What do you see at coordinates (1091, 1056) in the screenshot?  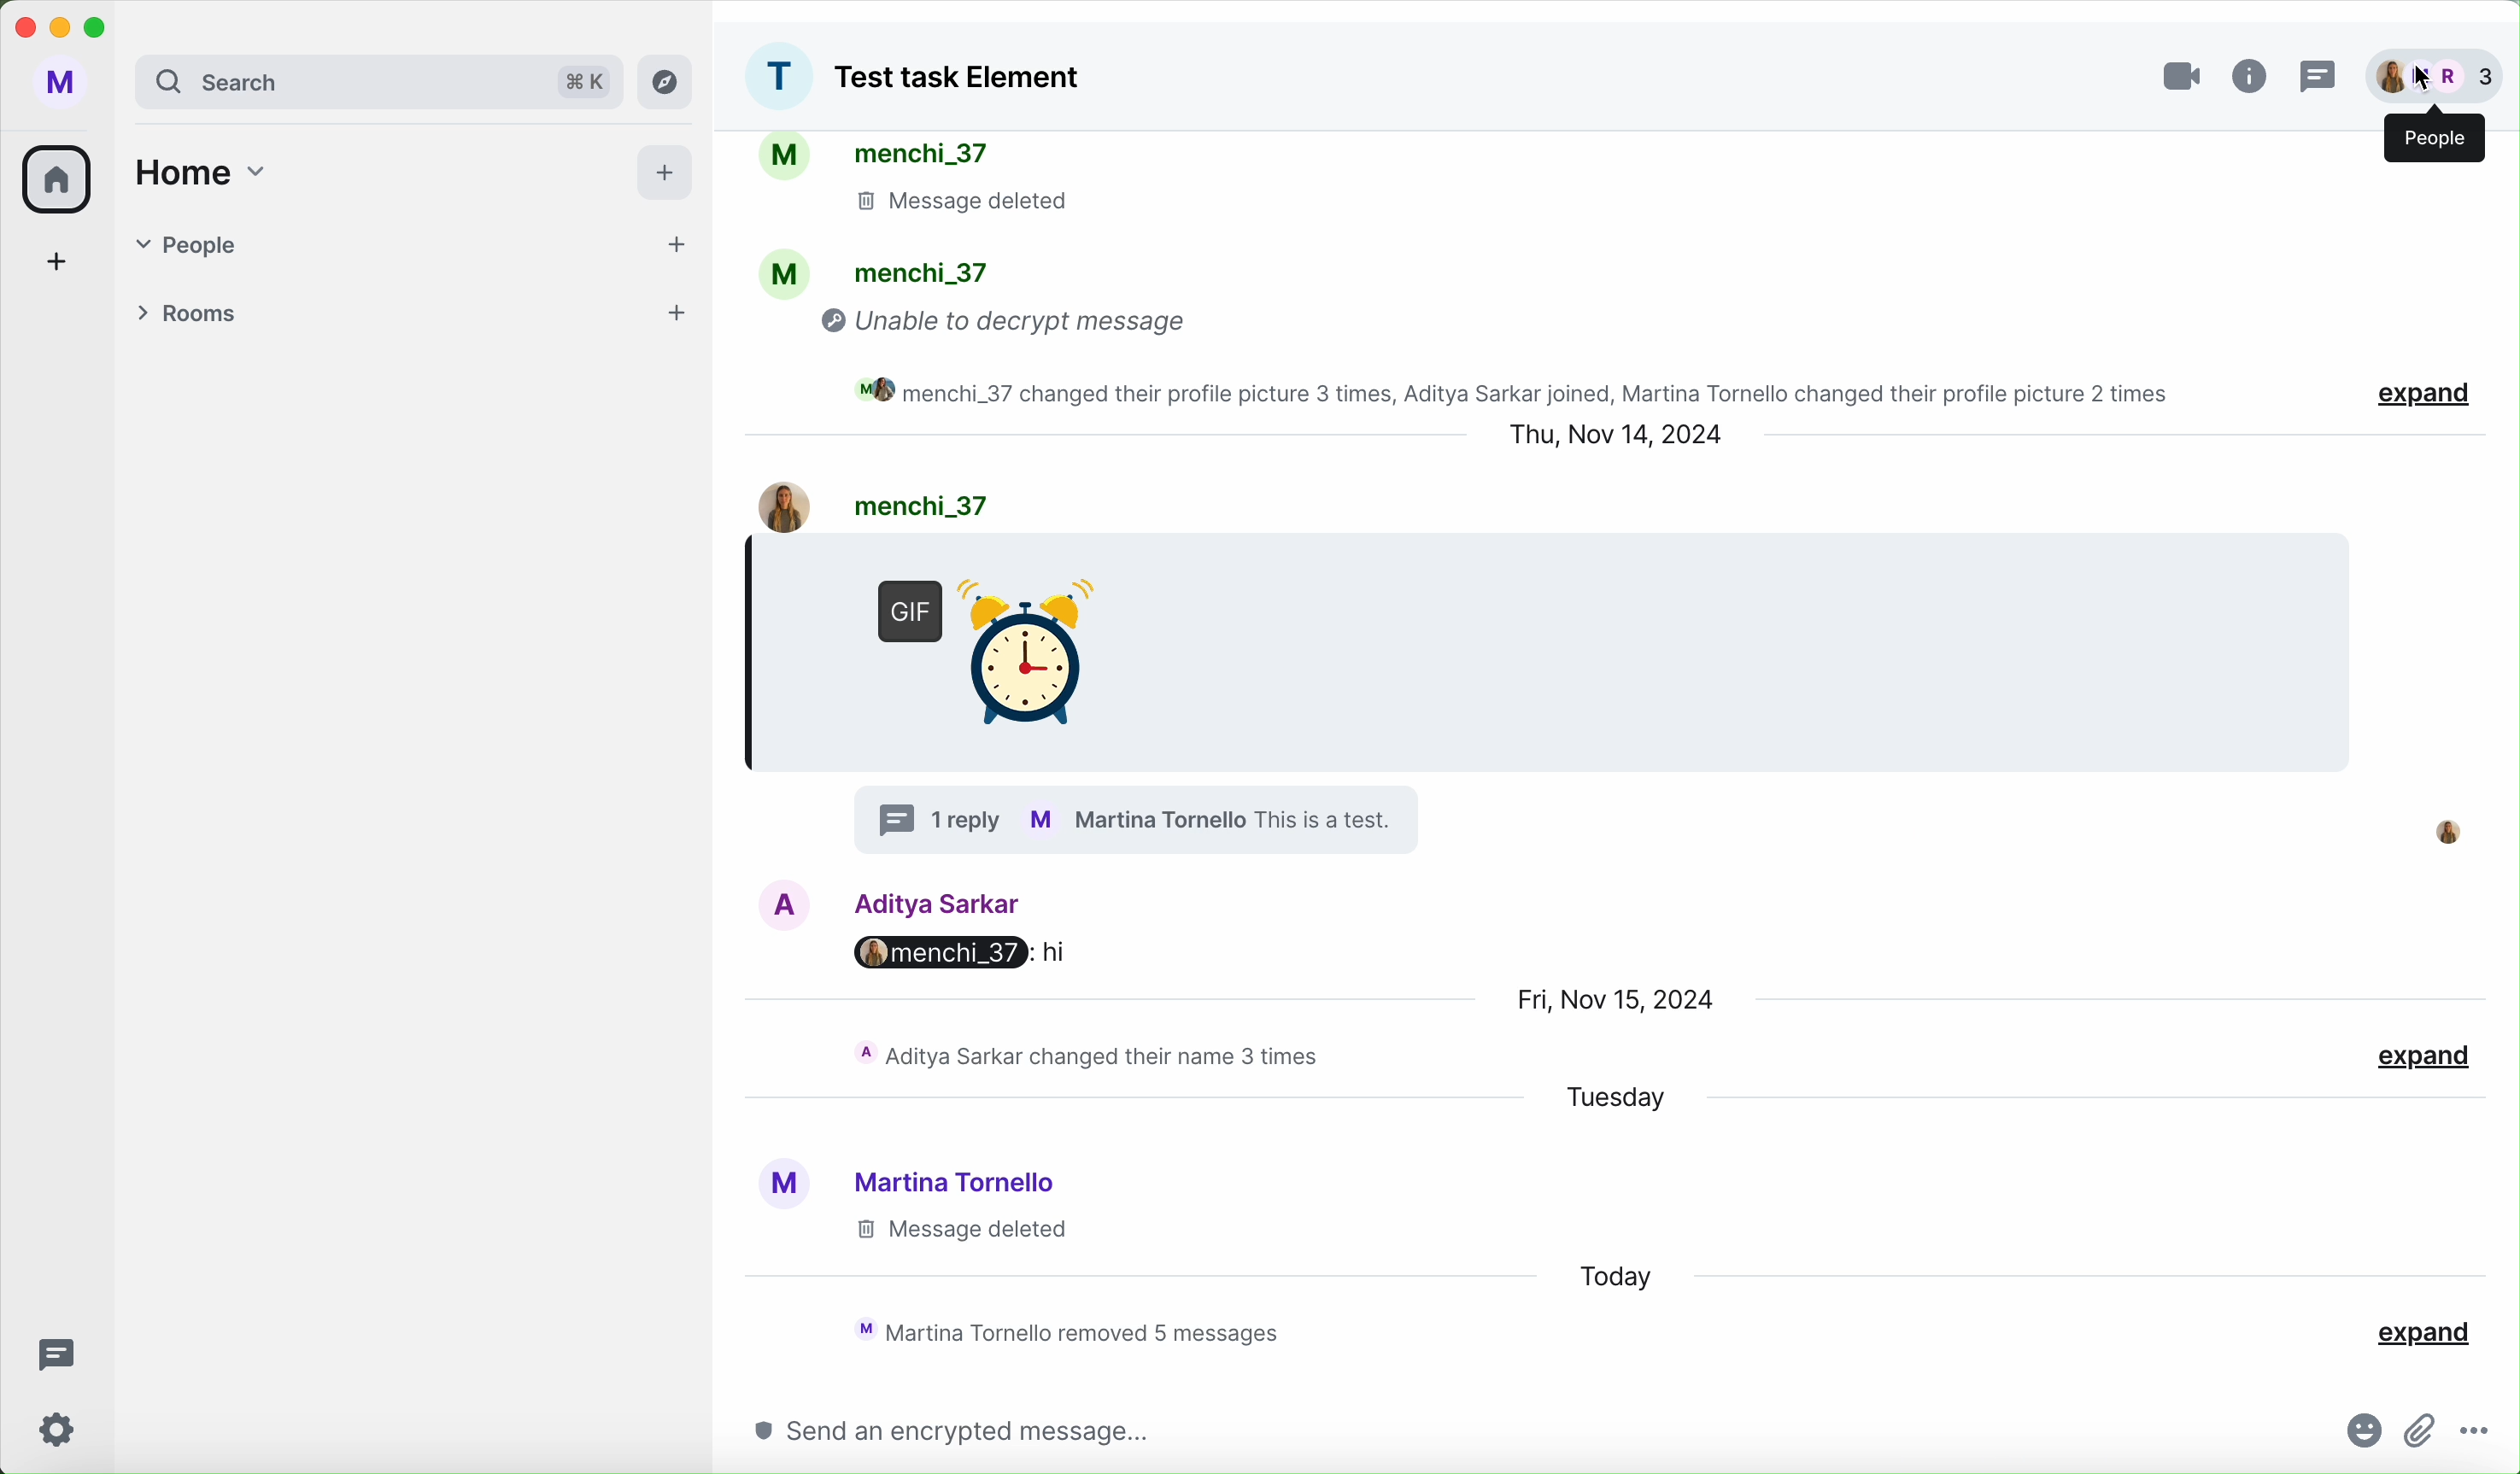 I see `activity chat` at bounding box center [1091, 1056].